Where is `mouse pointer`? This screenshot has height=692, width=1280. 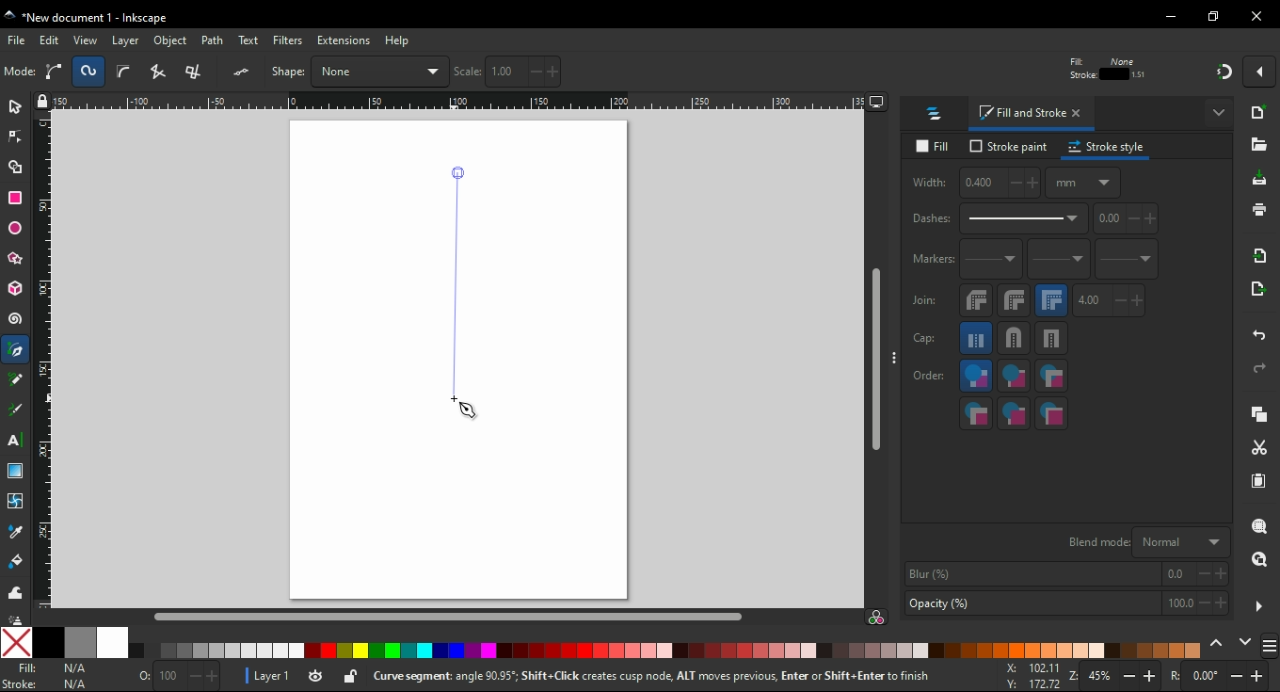
mouse pointer is located at coordinates (470, 414).